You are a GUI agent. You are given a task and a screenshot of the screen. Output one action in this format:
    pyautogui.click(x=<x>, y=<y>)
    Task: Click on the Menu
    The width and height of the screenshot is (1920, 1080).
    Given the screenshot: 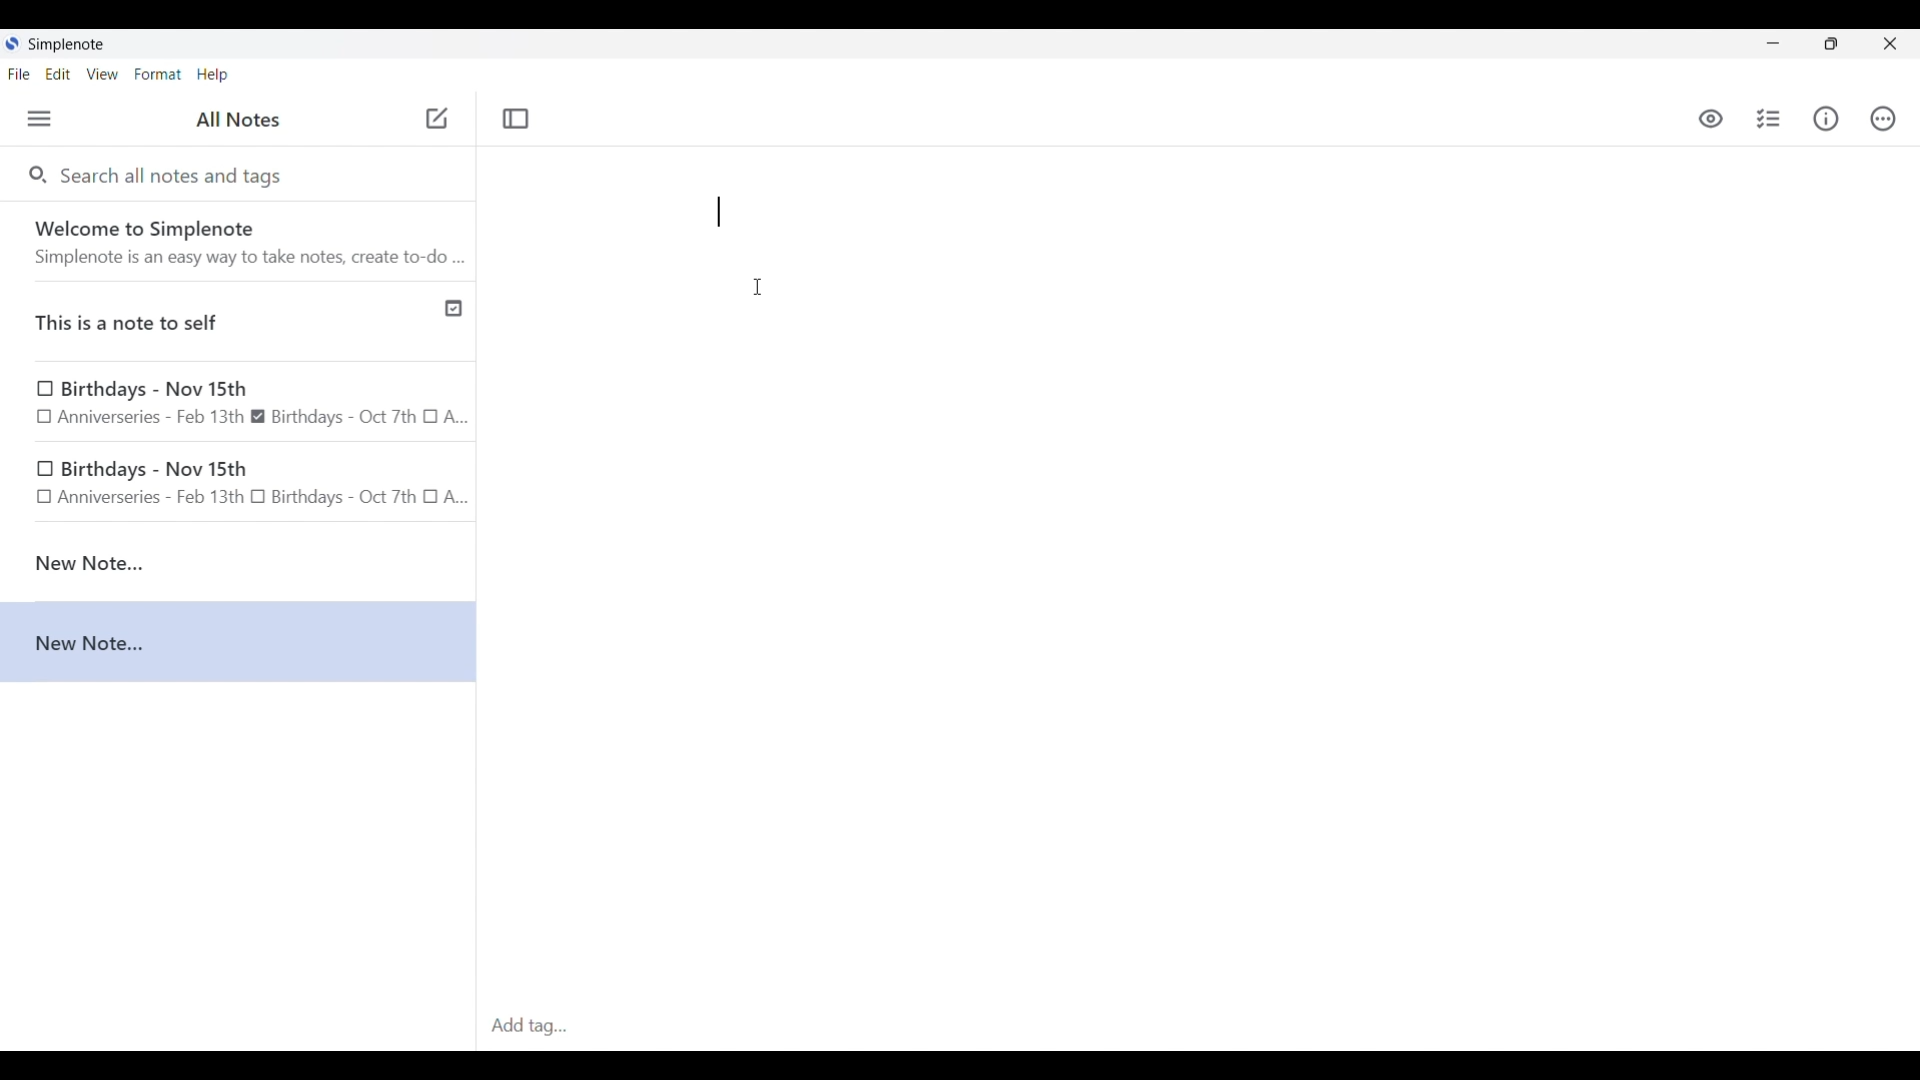 What is the action you would take?
    pyautogui.click(x=39, y=118)
    